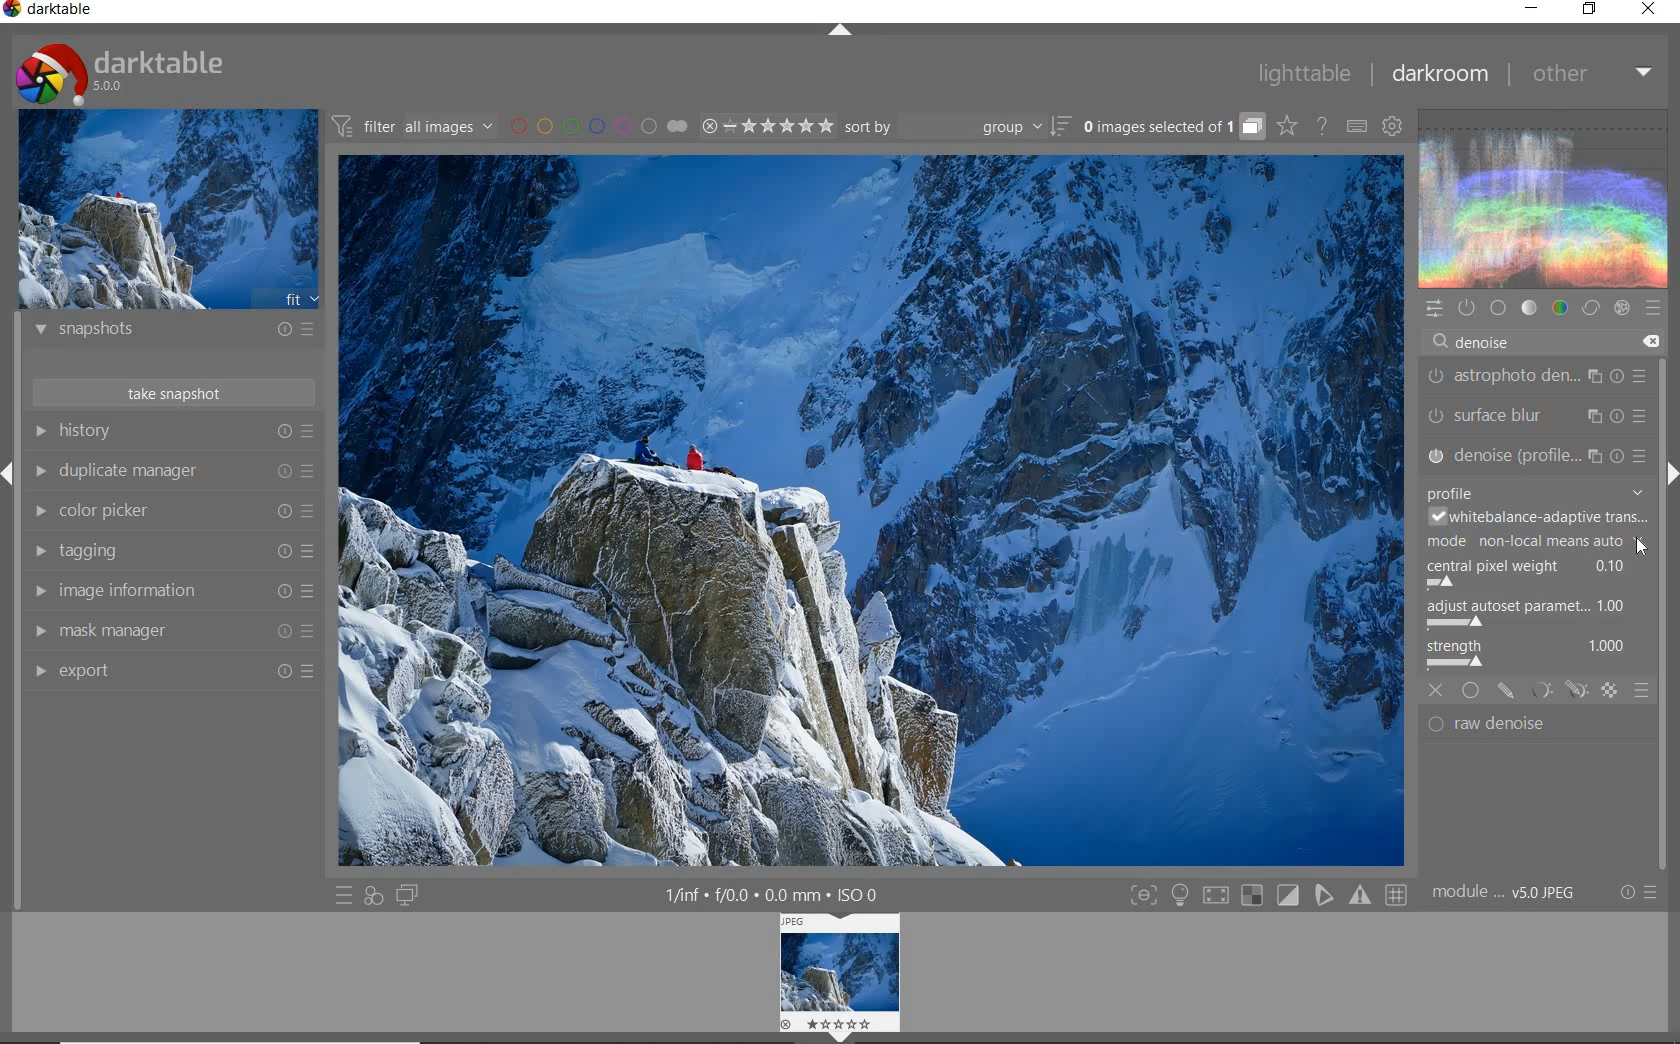 The width and height of the screenshot is (1680, 1044). What do you see at coordinates (407, 896) in the screenshot?
I see `display a second darkroom image window` at bounding box center [407, 896].